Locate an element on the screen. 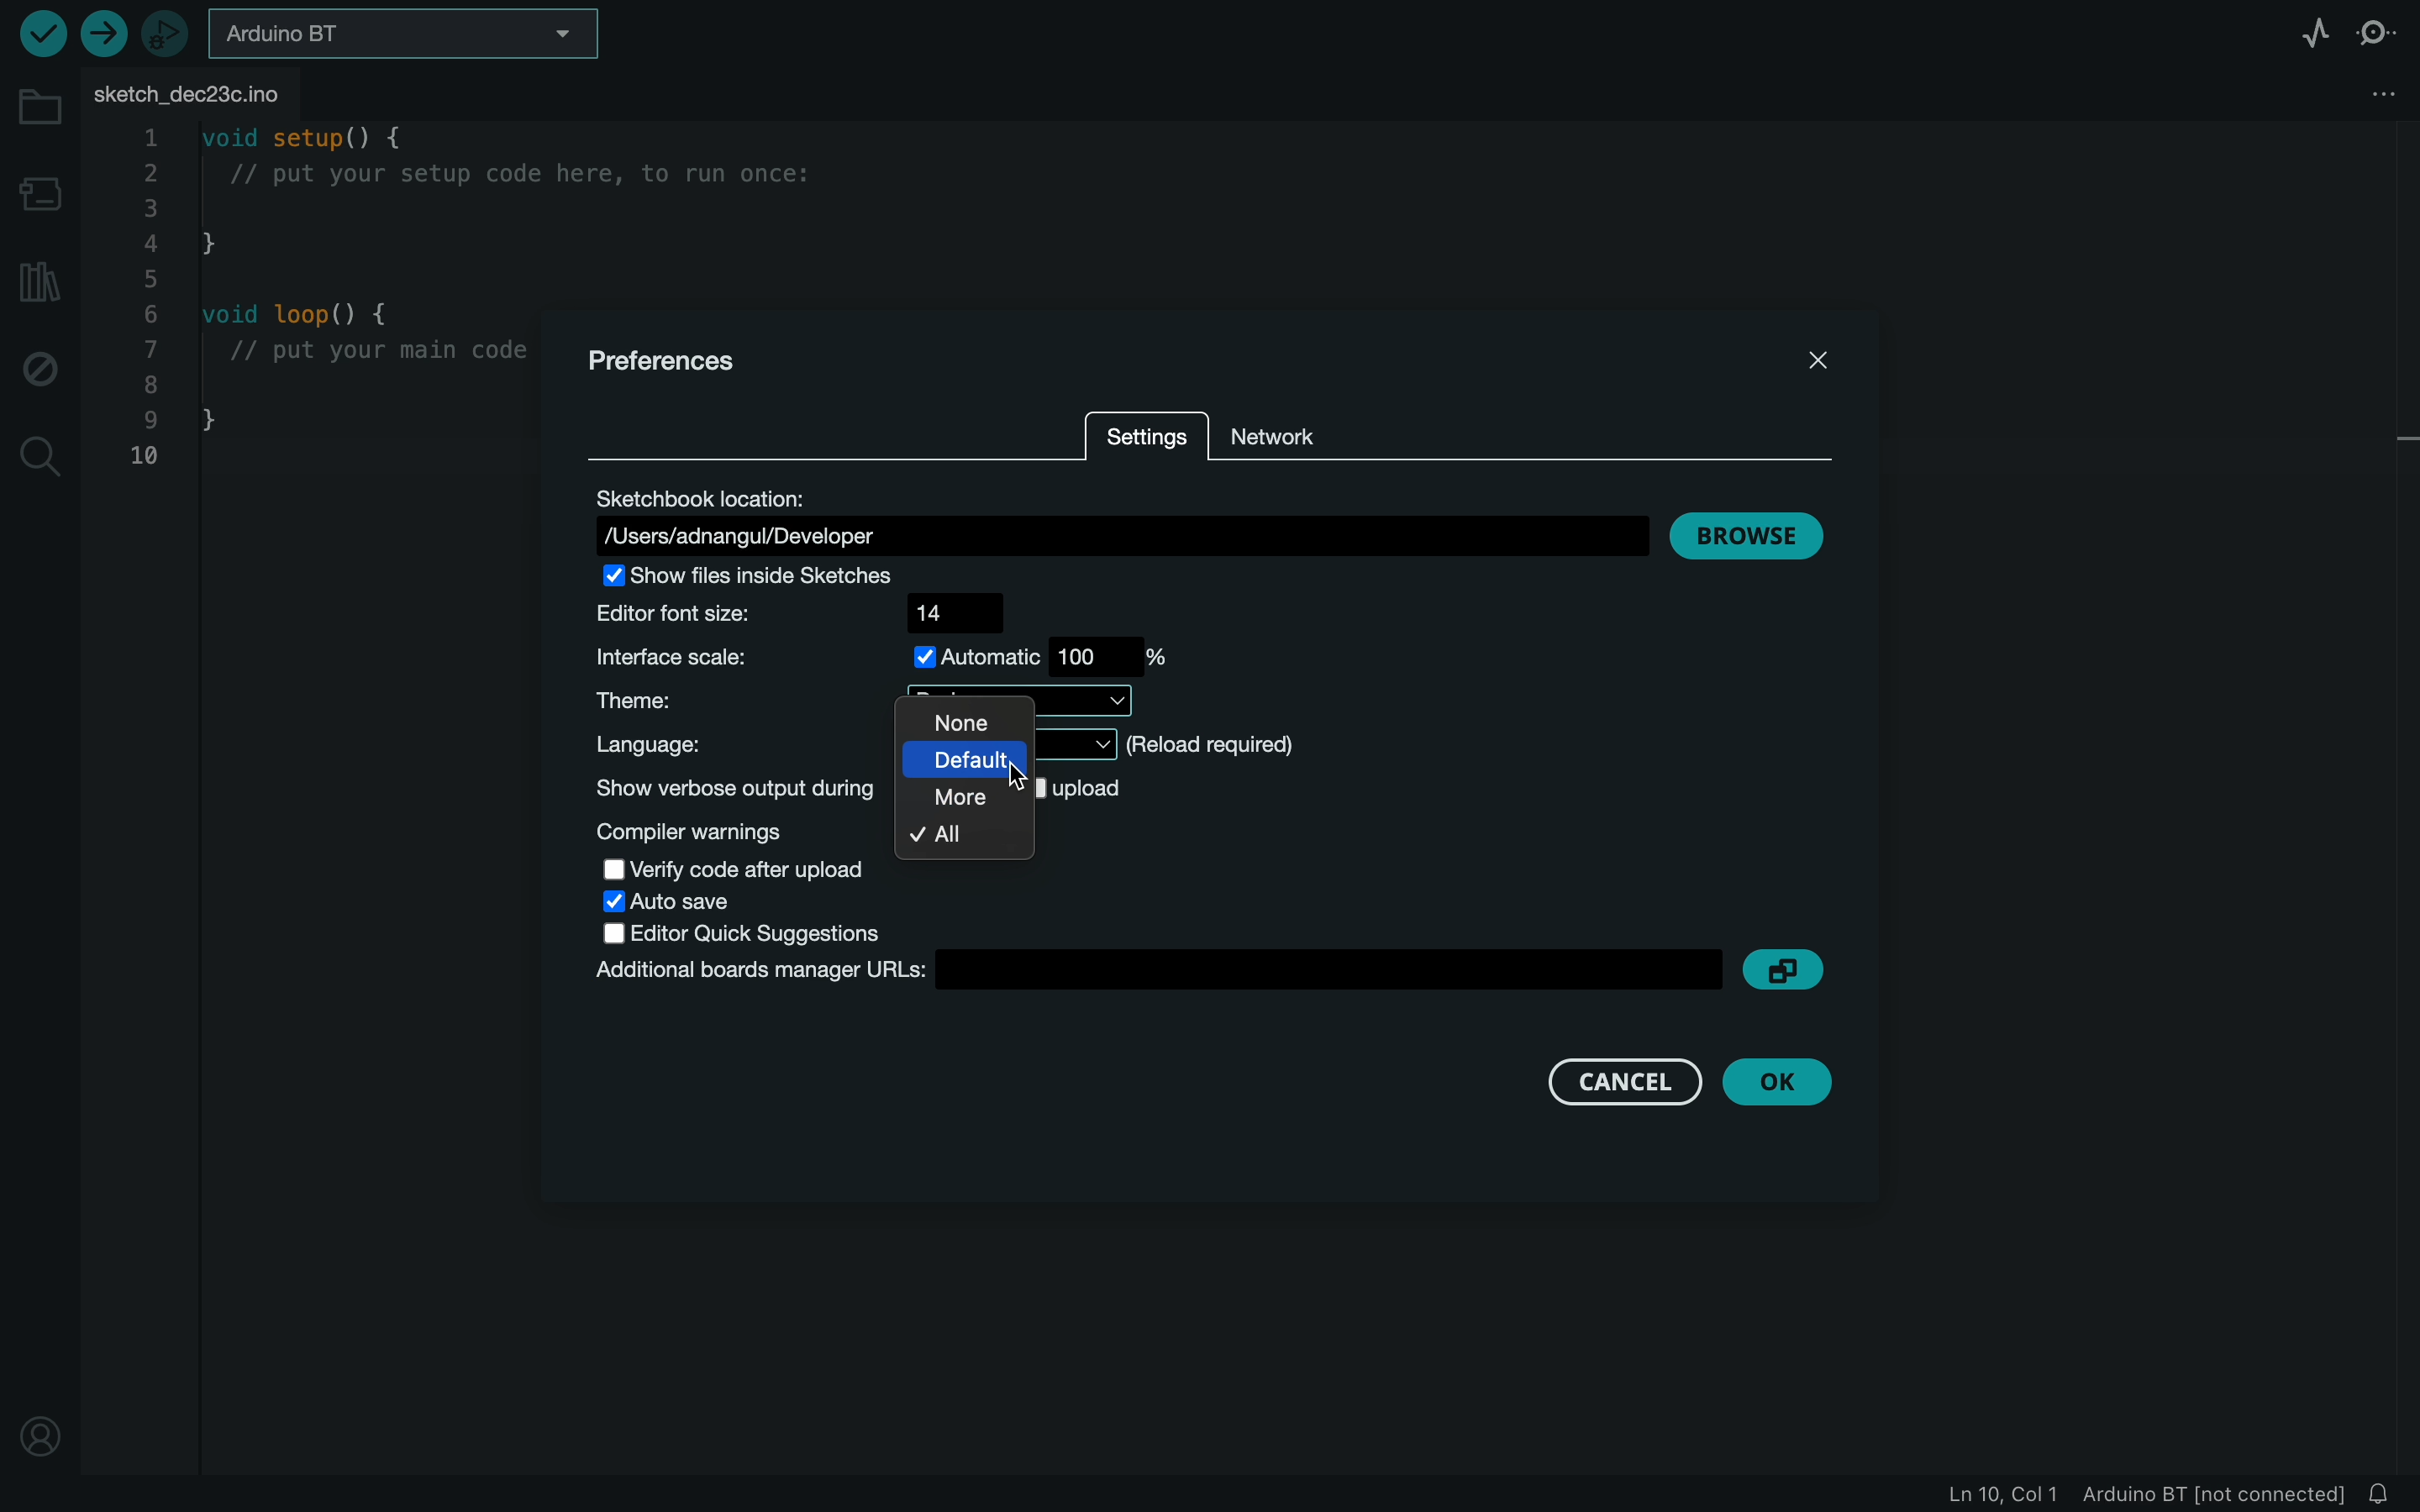 This screenshot has width=2420, height=1512. more is located at coordinates (966, 801).